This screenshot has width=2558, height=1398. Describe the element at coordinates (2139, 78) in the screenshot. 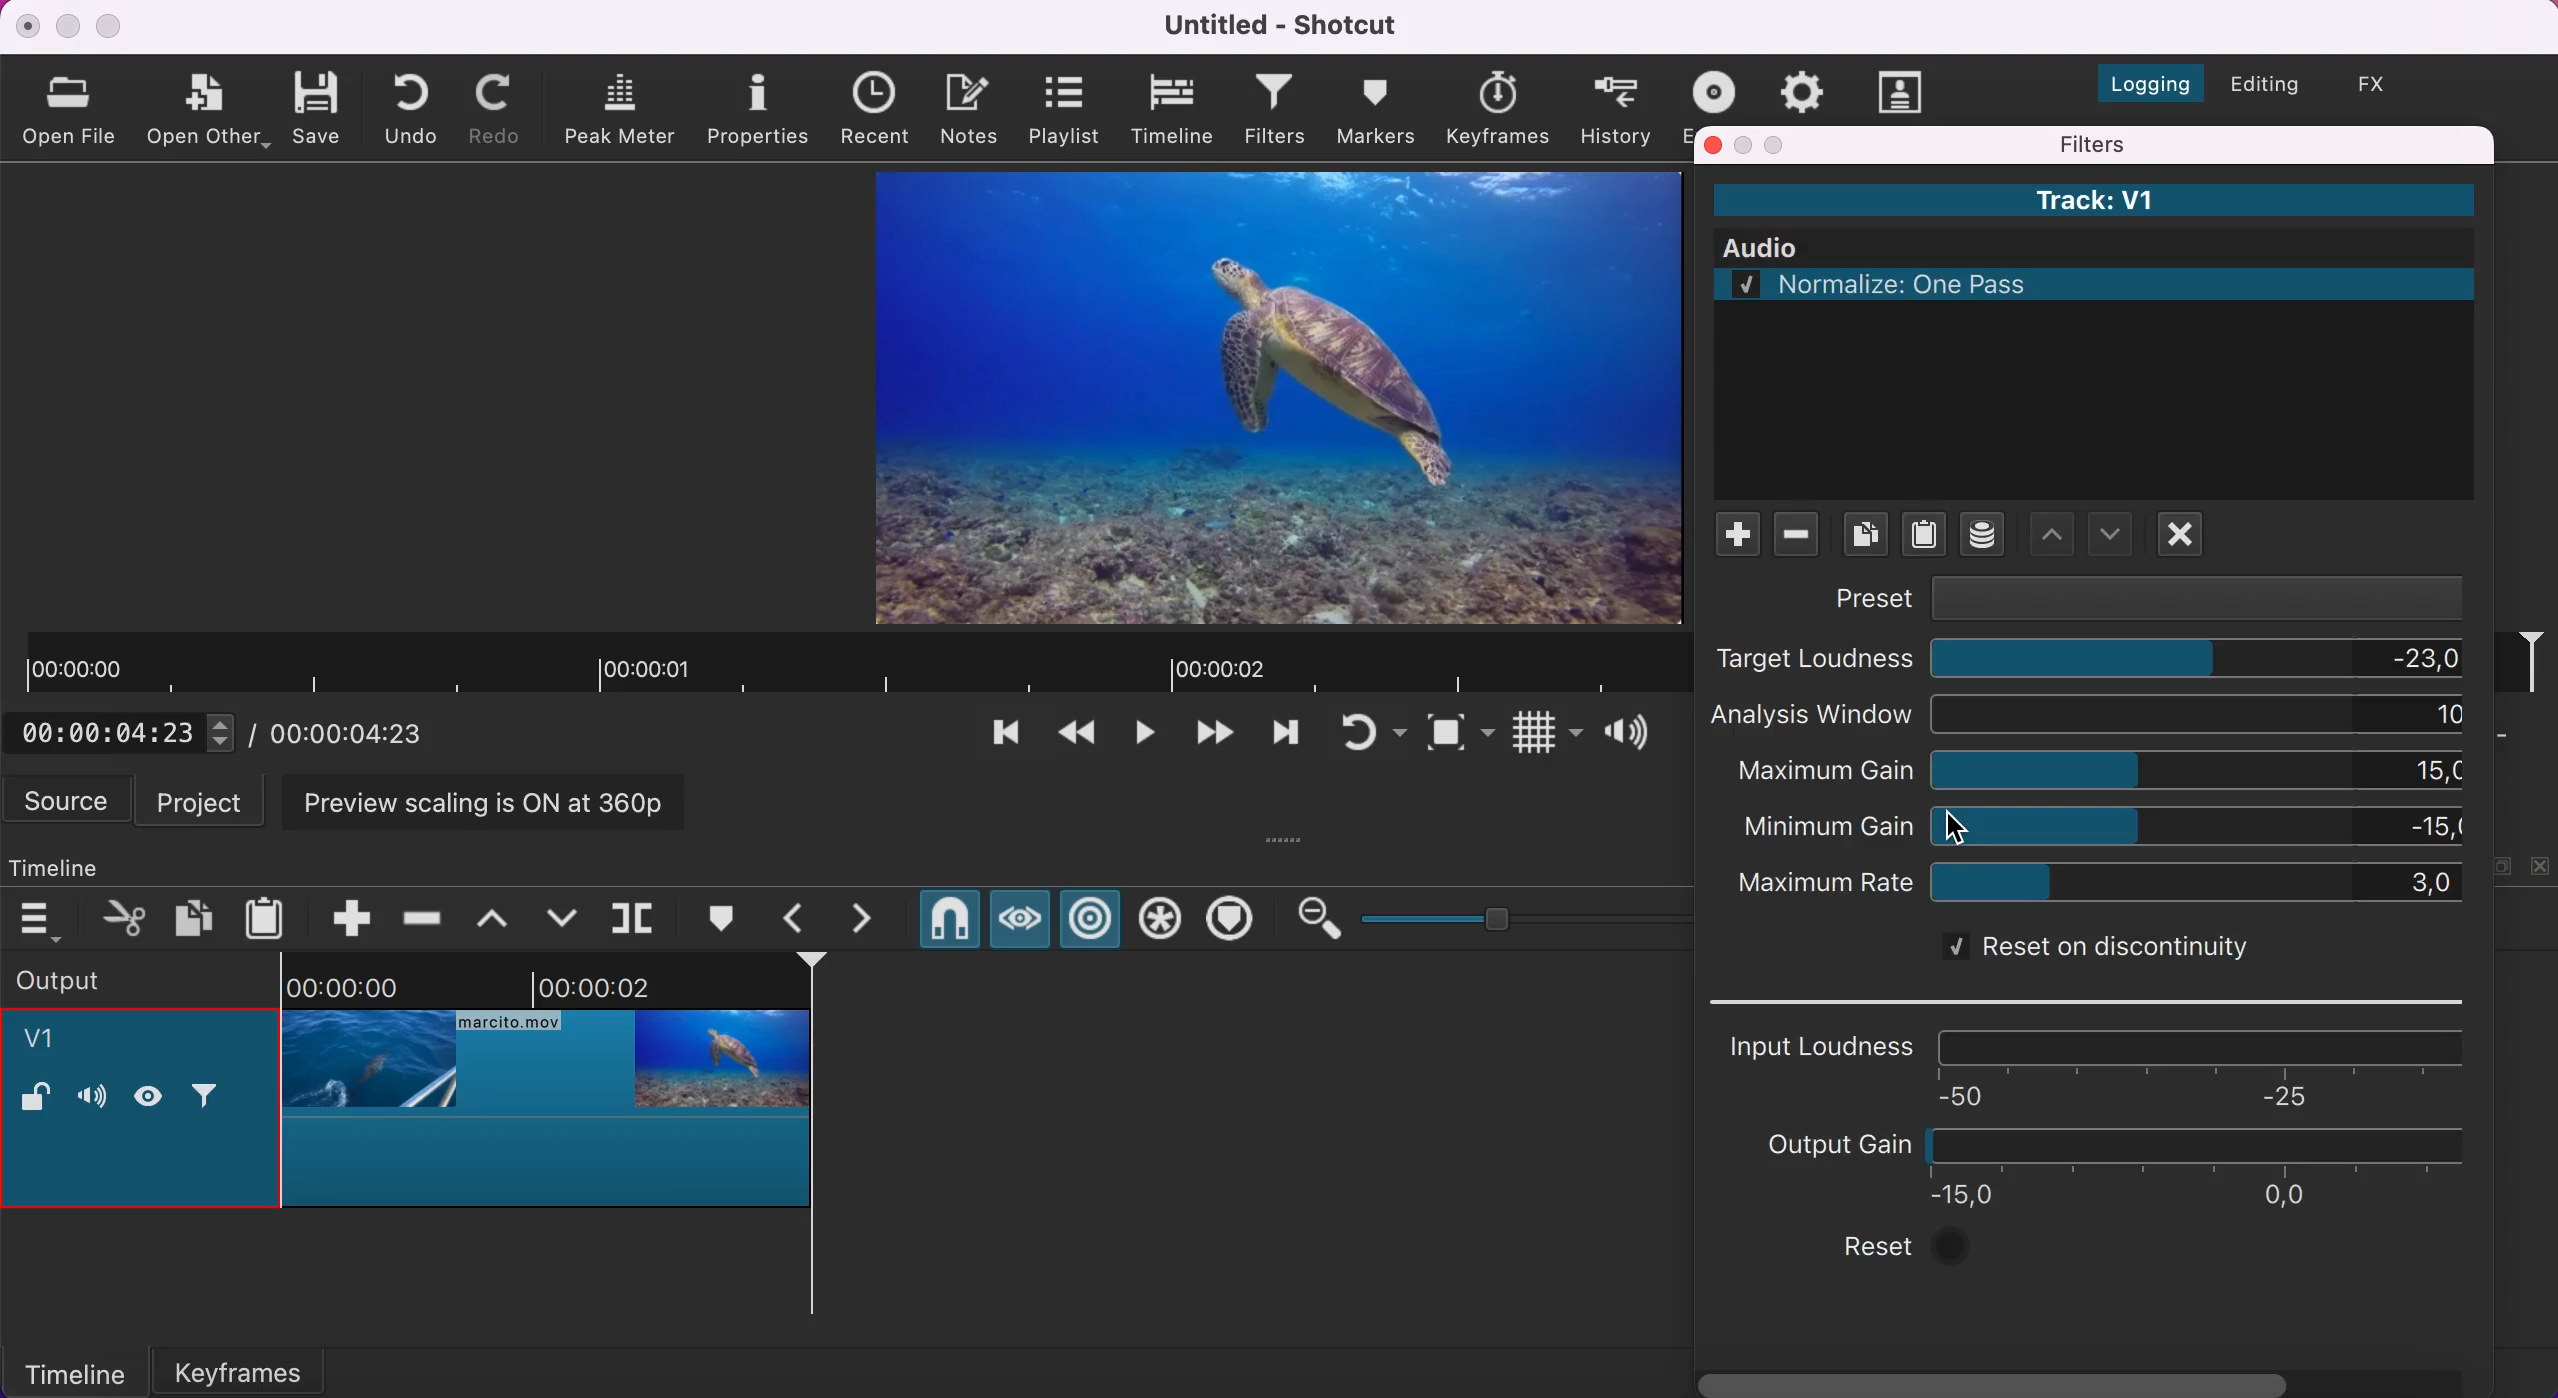

I see `switch to the logging layout` at that location.